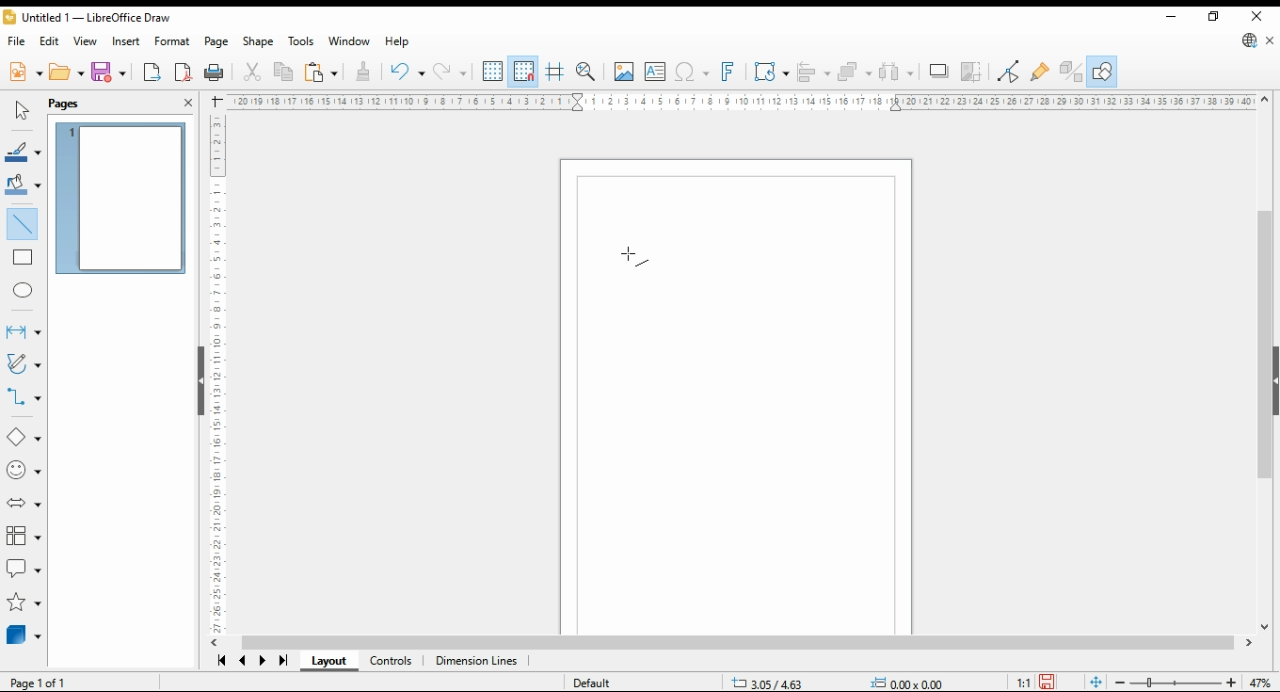 The image size is (1280, 692). I want to click on select at least three objects to distribute, so click(899, 72).